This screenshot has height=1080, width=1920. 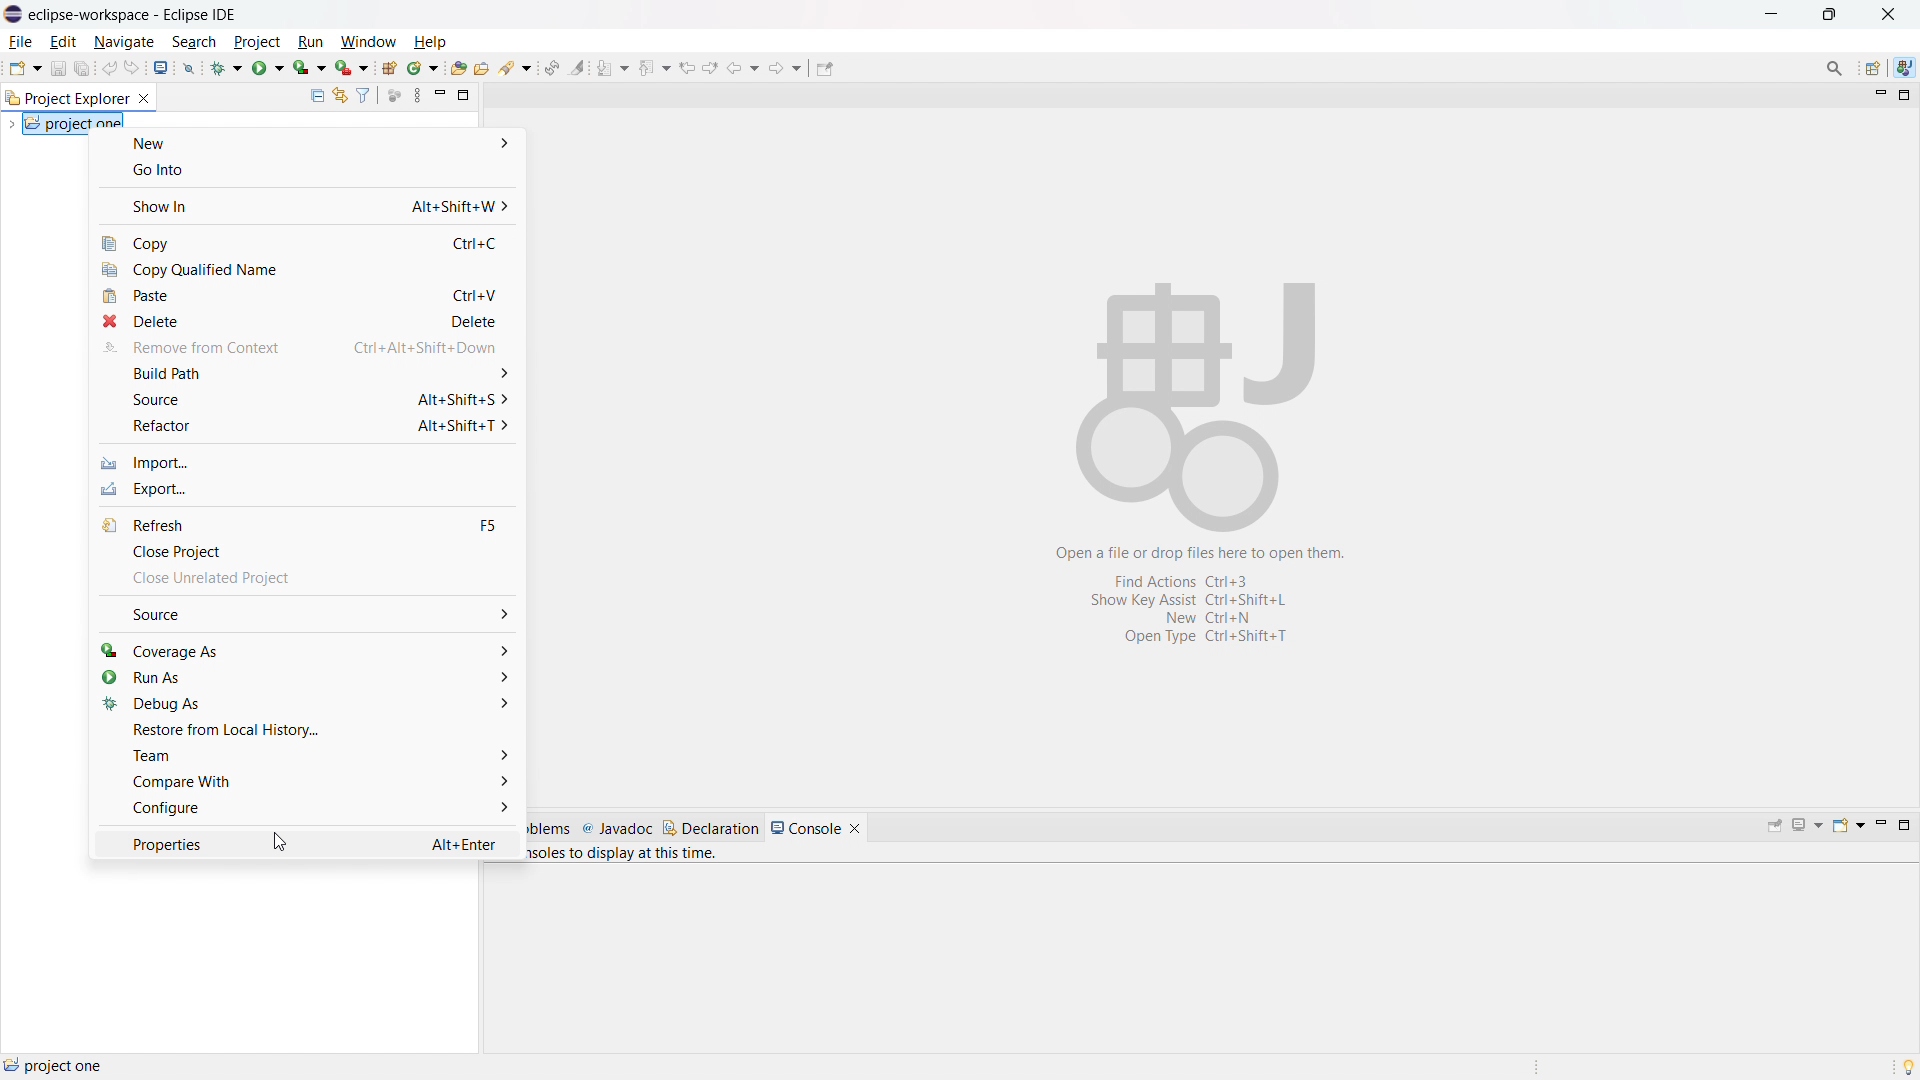 I want to click on help, so click(x=429, y=42).